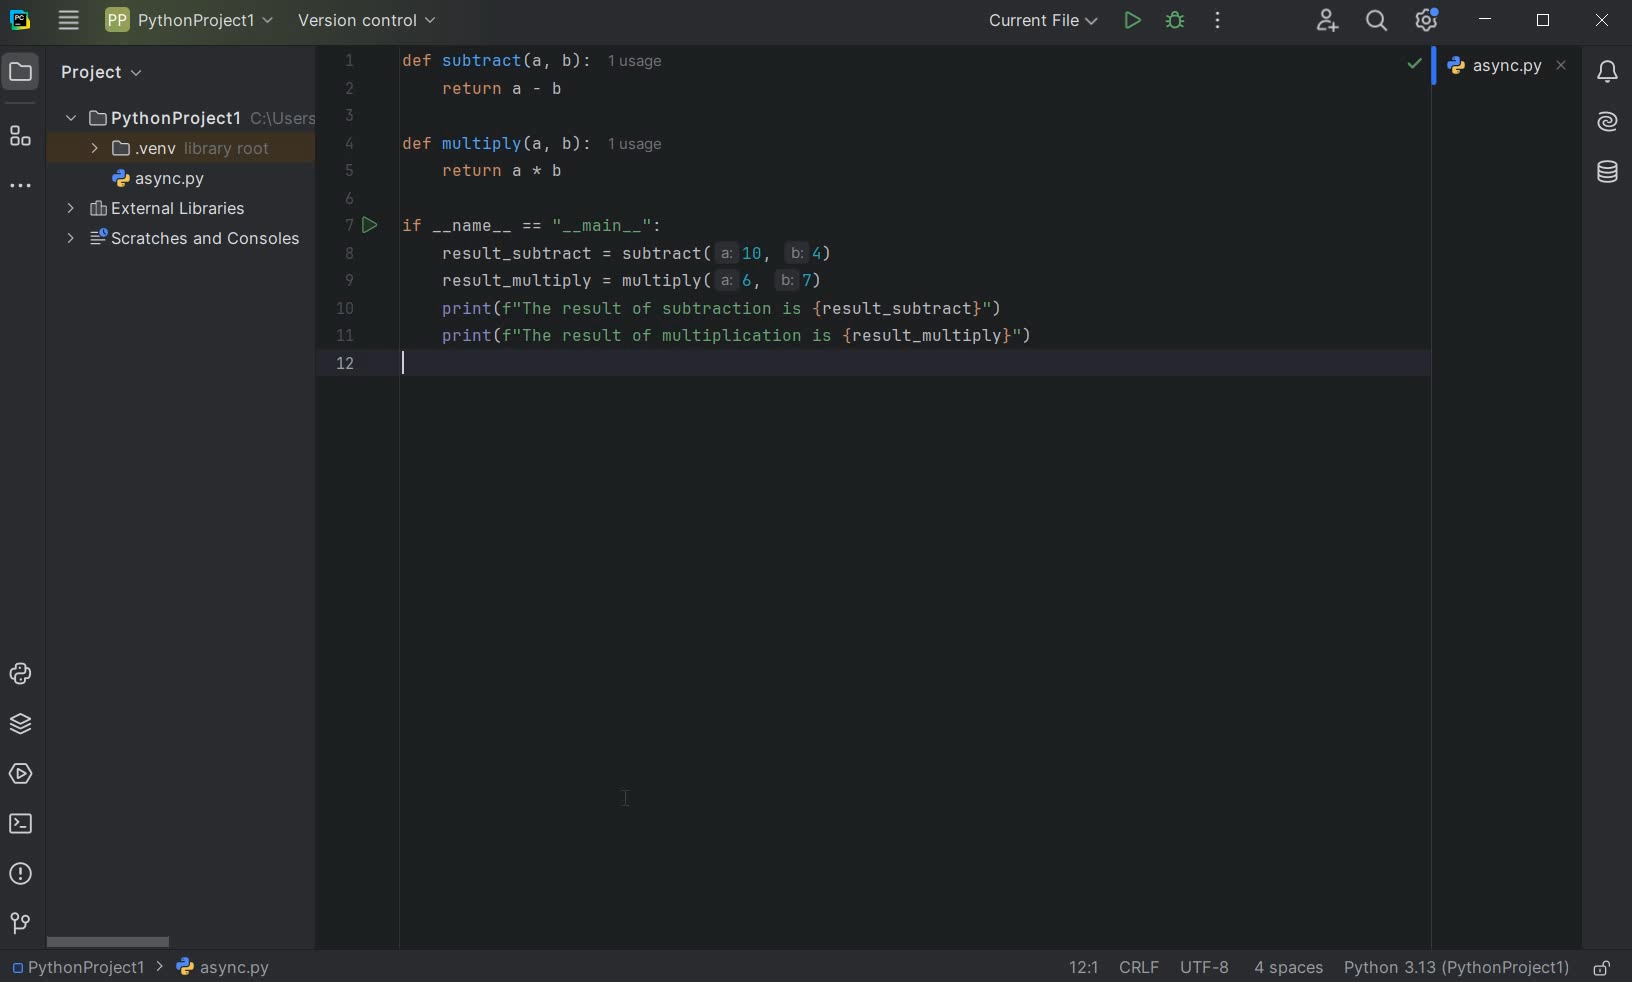 The image size is (1632, 982). Describe the element at coordinates (21, 140) in the screenshot. I see `structure` at that location.